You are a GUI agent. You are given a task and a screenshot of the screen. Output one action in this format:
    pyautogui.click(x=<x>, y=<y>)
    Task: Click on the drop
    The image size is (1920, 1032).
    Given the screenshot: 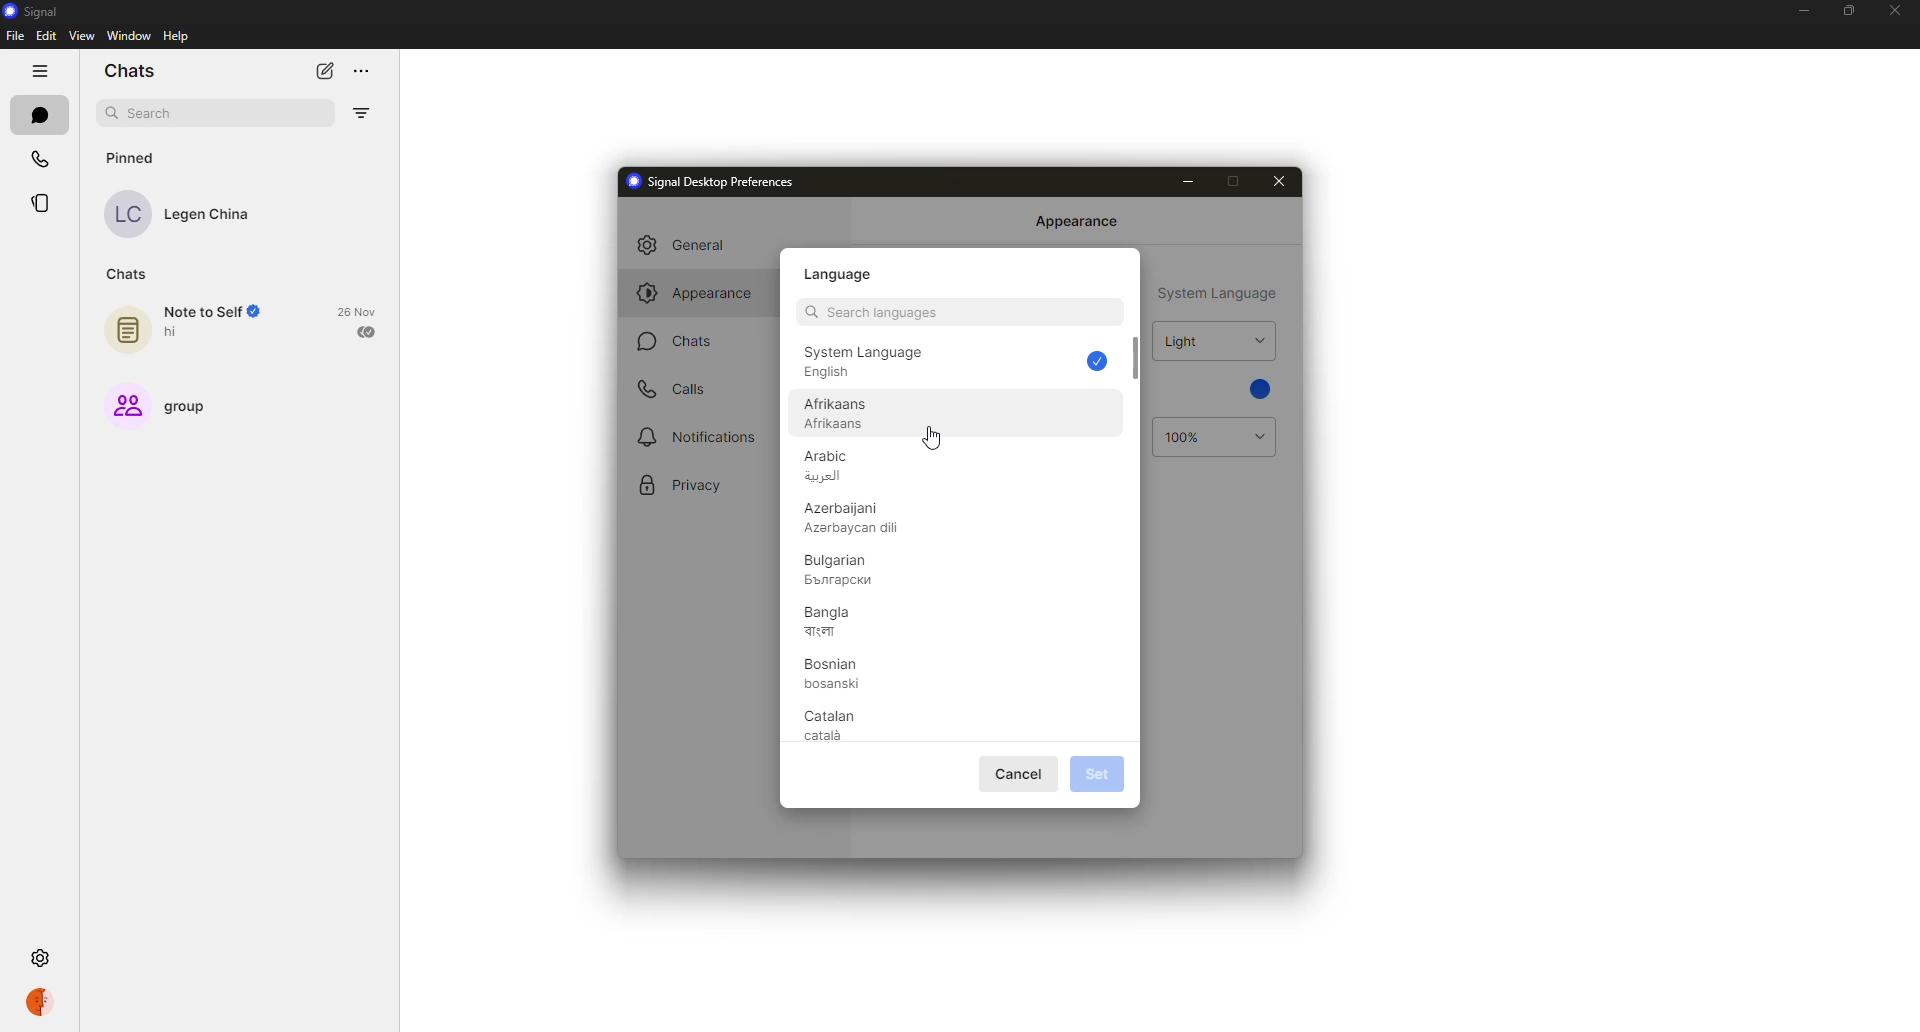 What is the action you would take?
    pyautogui.click(x=1255, y=436)
    